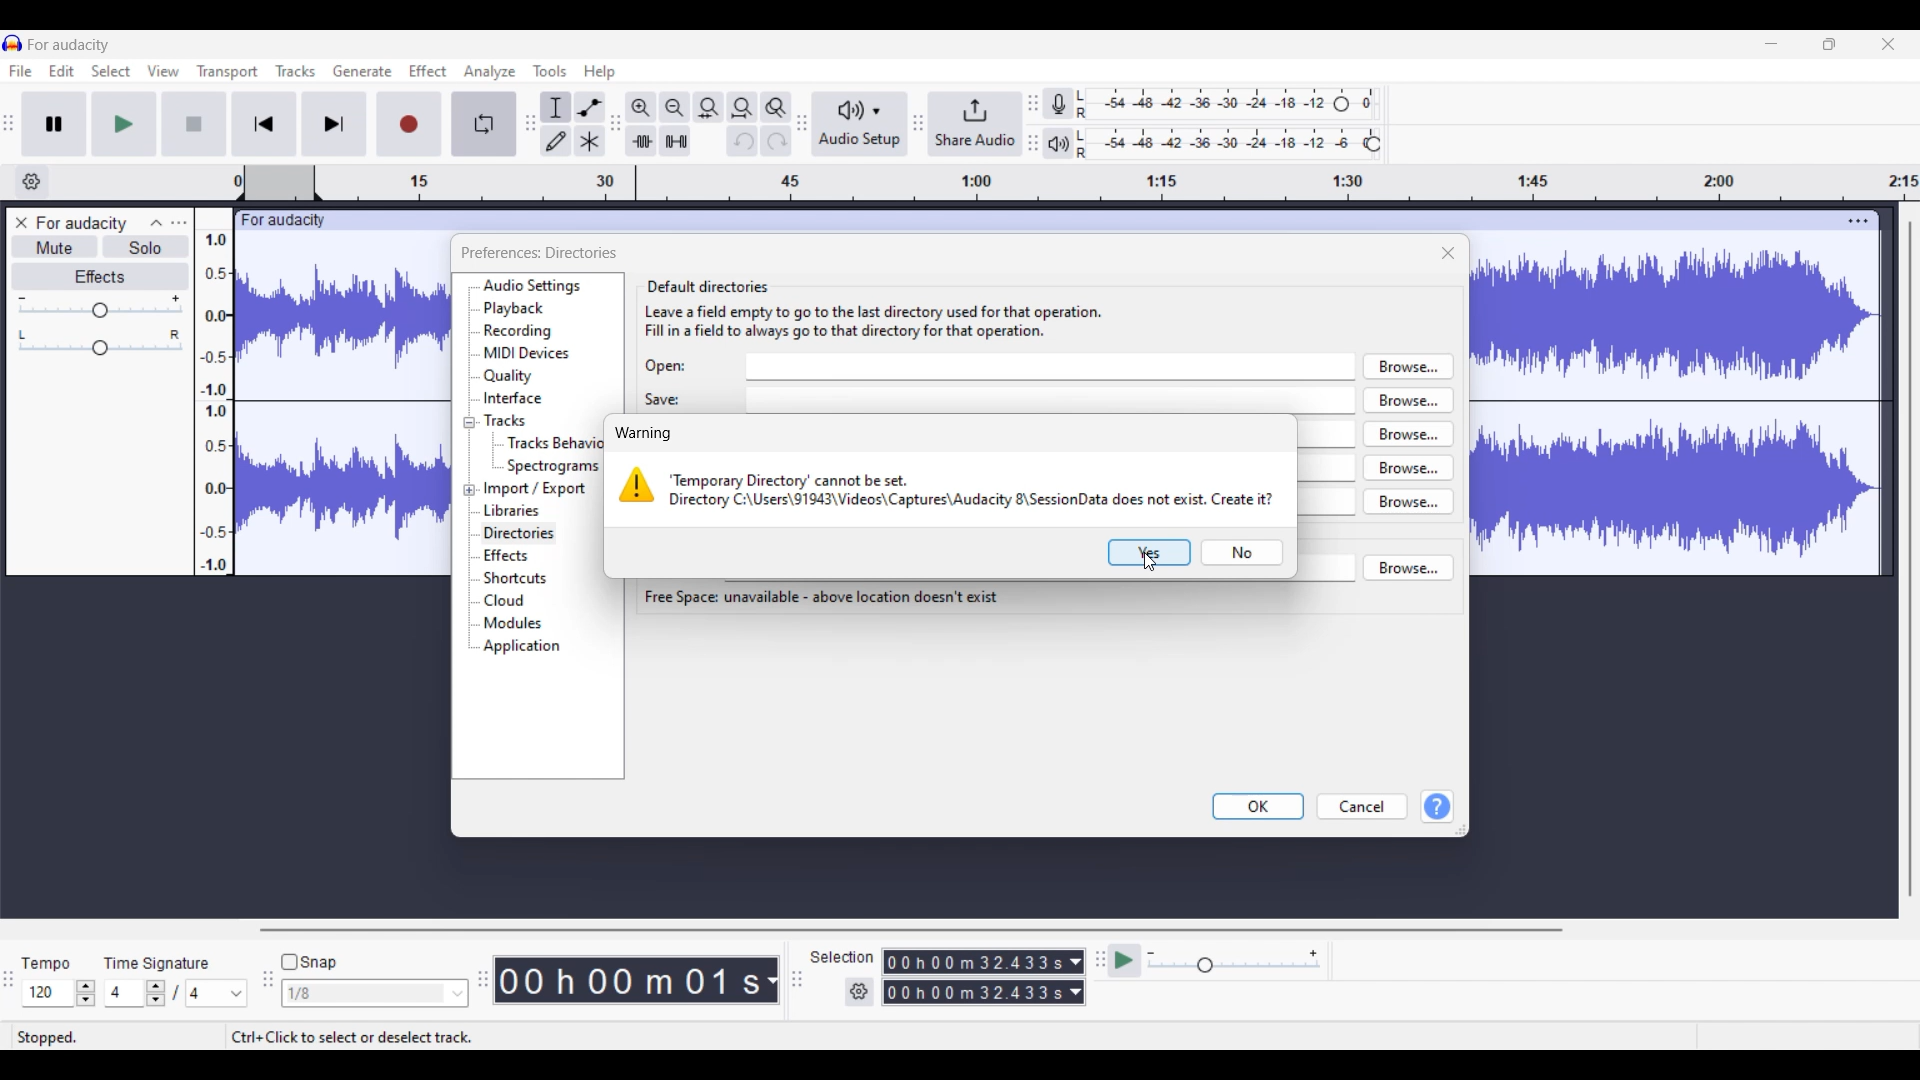  Describe the element at coordinates (772, 981) in the screenshot. I see `Measurement` at that location.